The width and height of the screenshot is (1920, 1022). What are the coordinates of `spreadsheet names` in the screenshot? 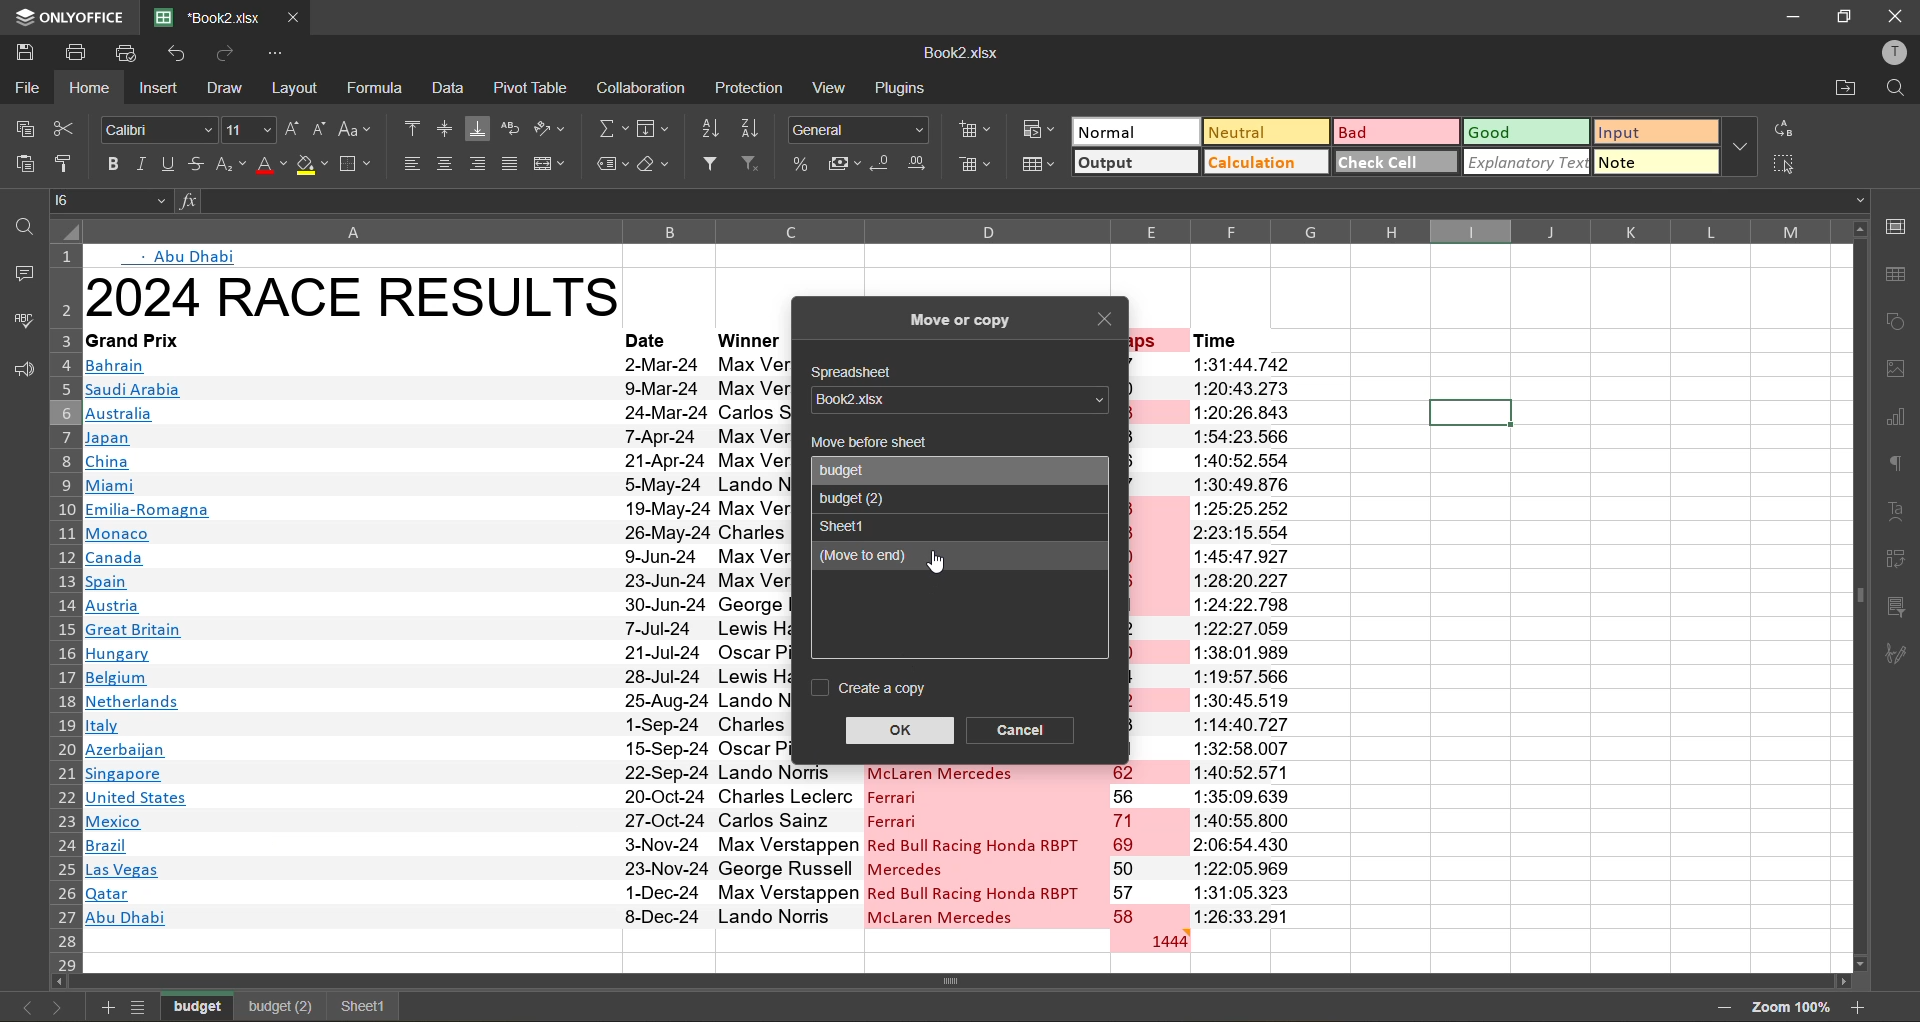 It's located at (860, 470).